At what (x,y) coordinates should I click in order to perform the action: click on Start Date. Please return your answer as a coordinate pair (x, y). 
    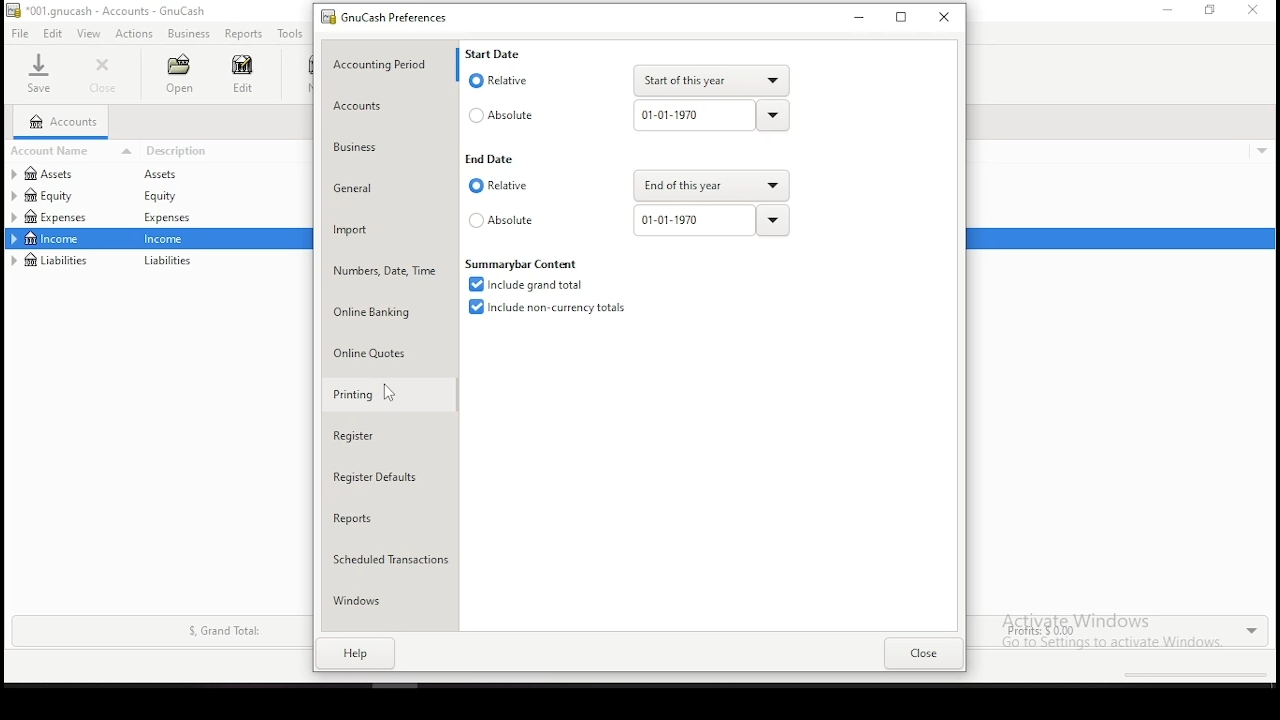
    Looking at the image, I should click on (502, 52).